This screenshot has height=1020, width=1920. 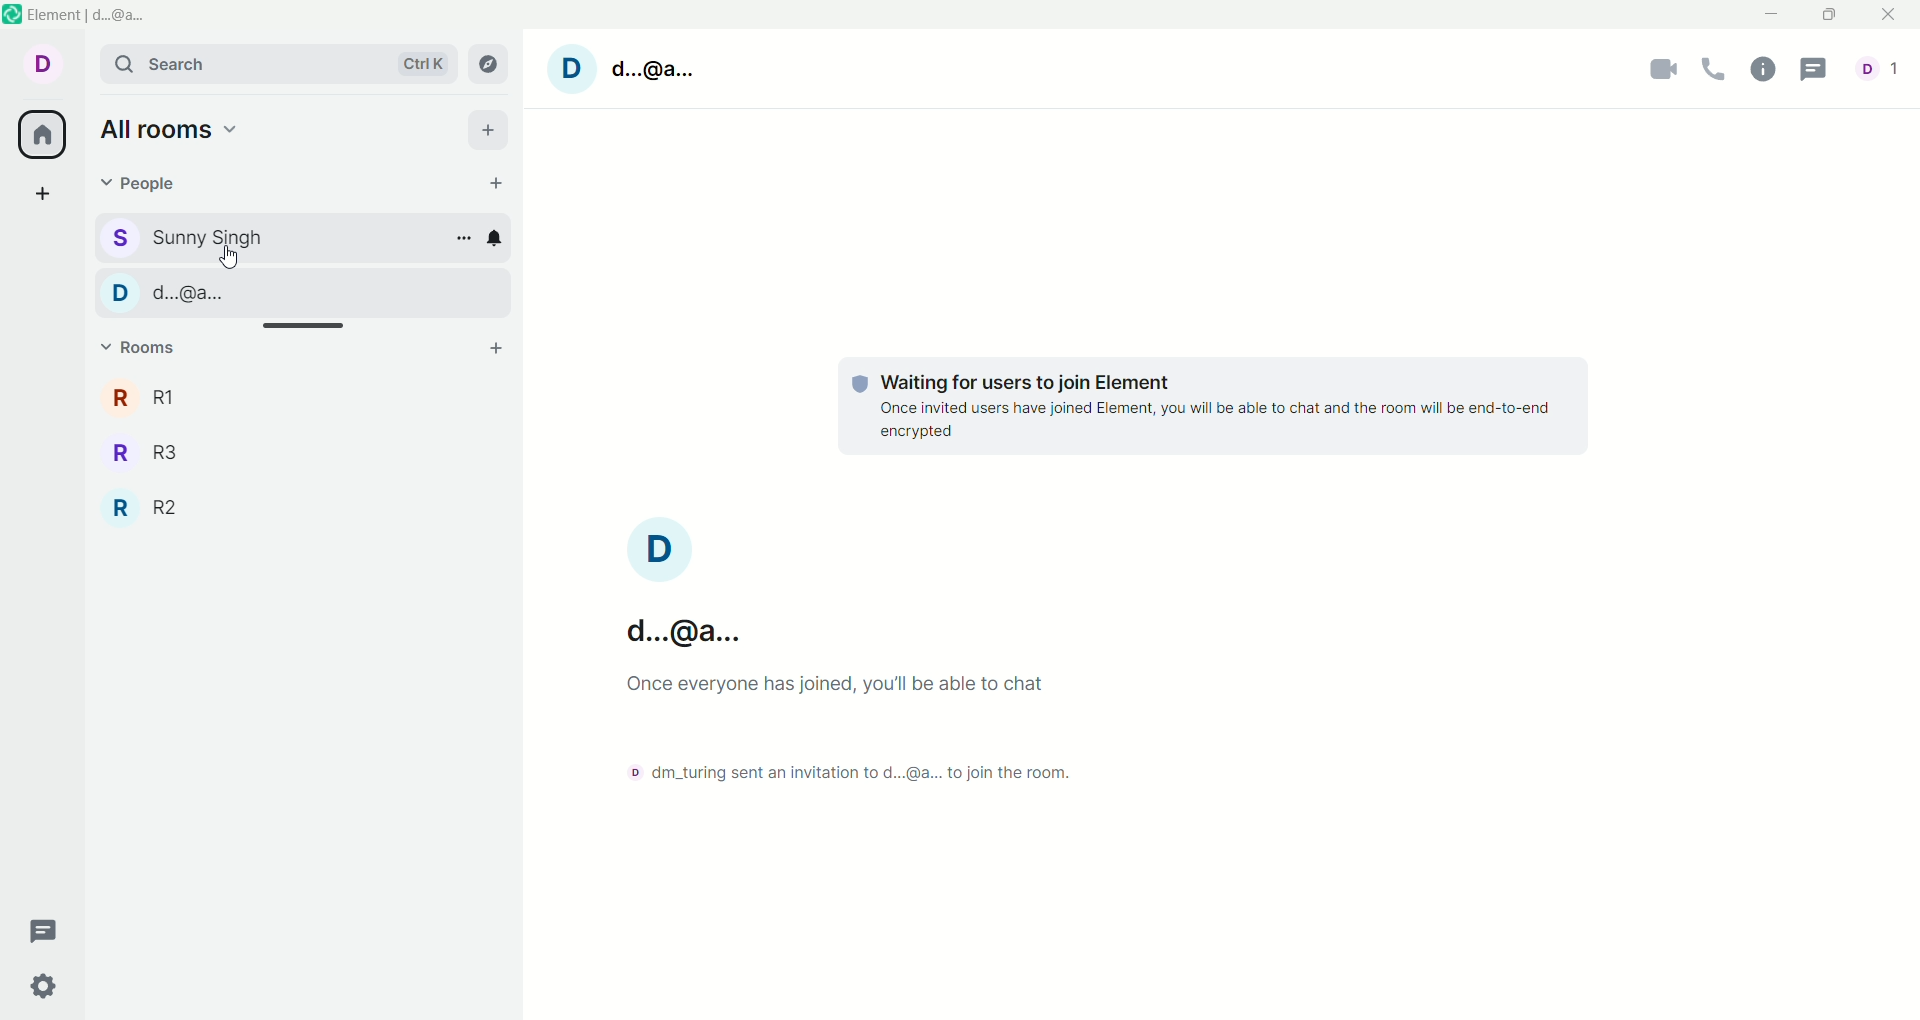 What do you see at coordinates (499, 184) in the screenshot?
I see `start chat` at bounding box center [499, 184].